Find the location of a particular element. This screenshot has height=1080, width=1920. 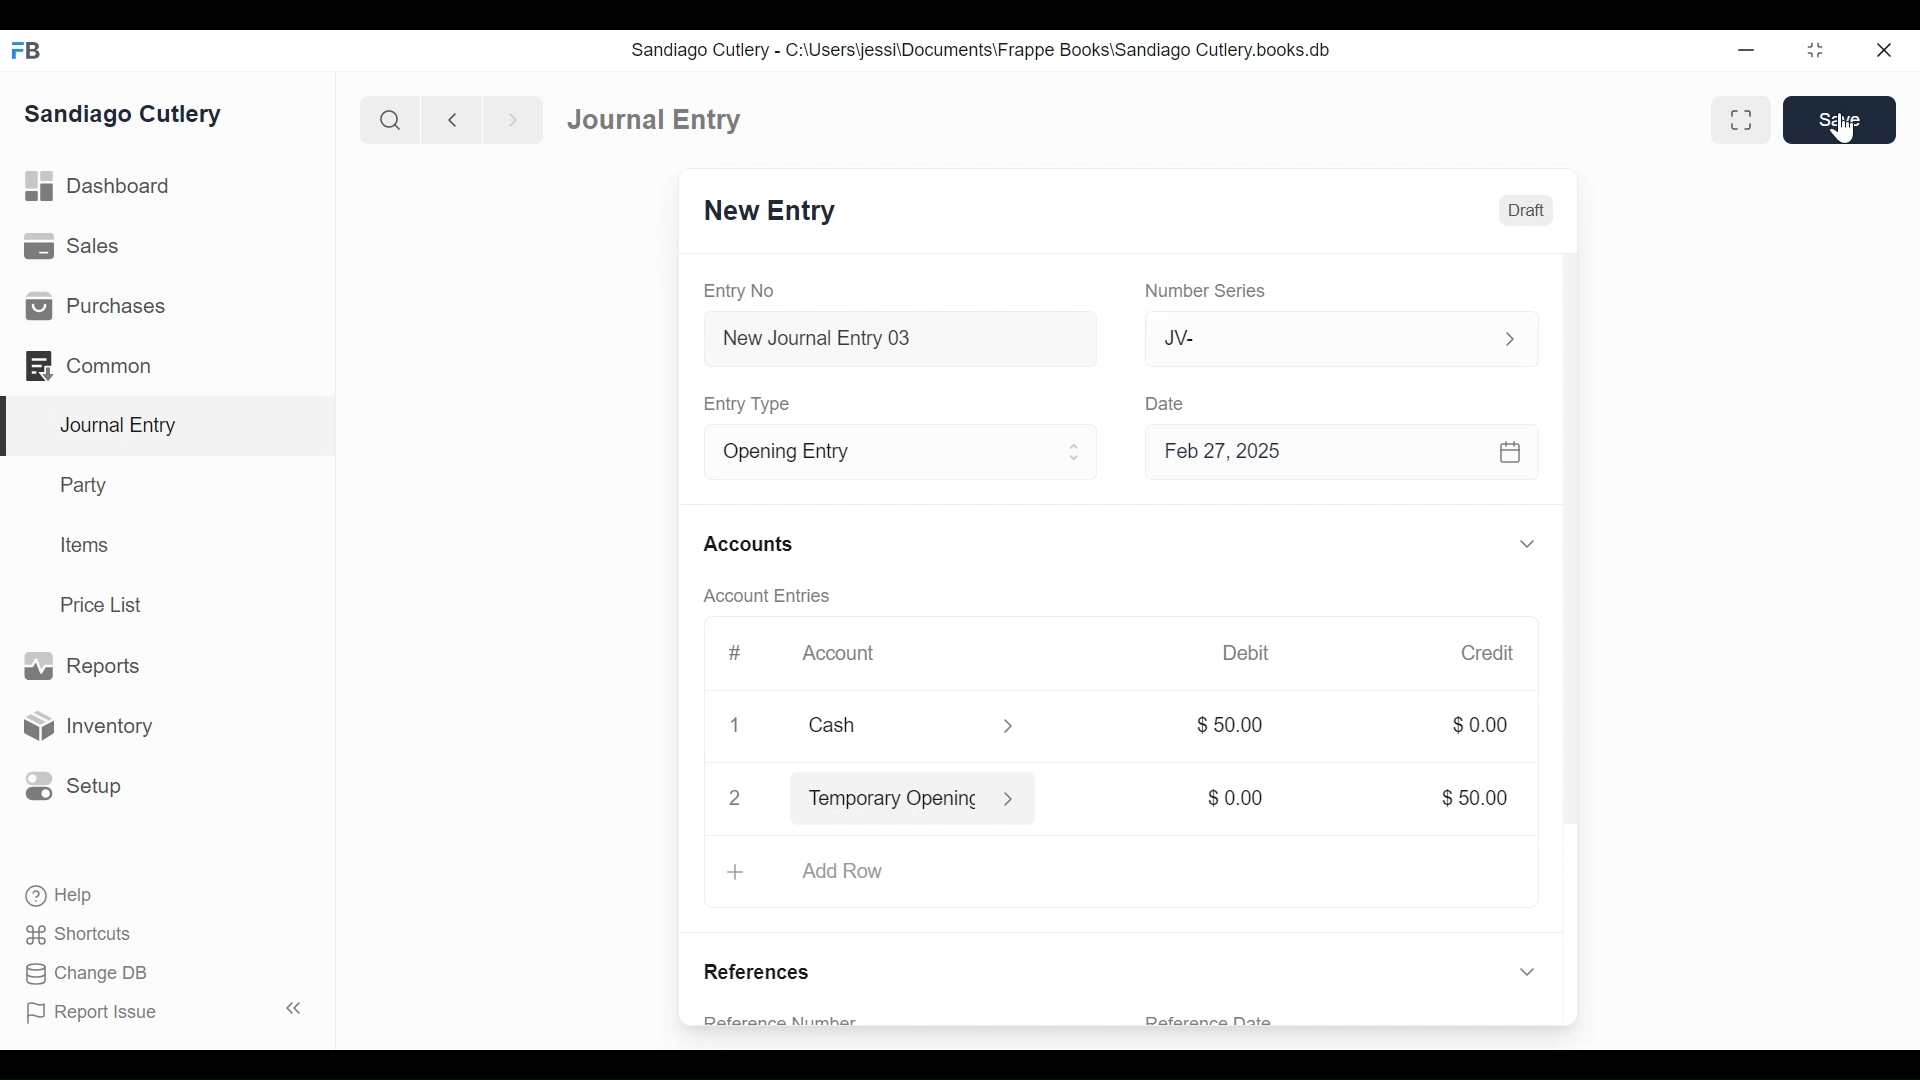

Sandiago Cutlery is located at coordinates (126, 116).